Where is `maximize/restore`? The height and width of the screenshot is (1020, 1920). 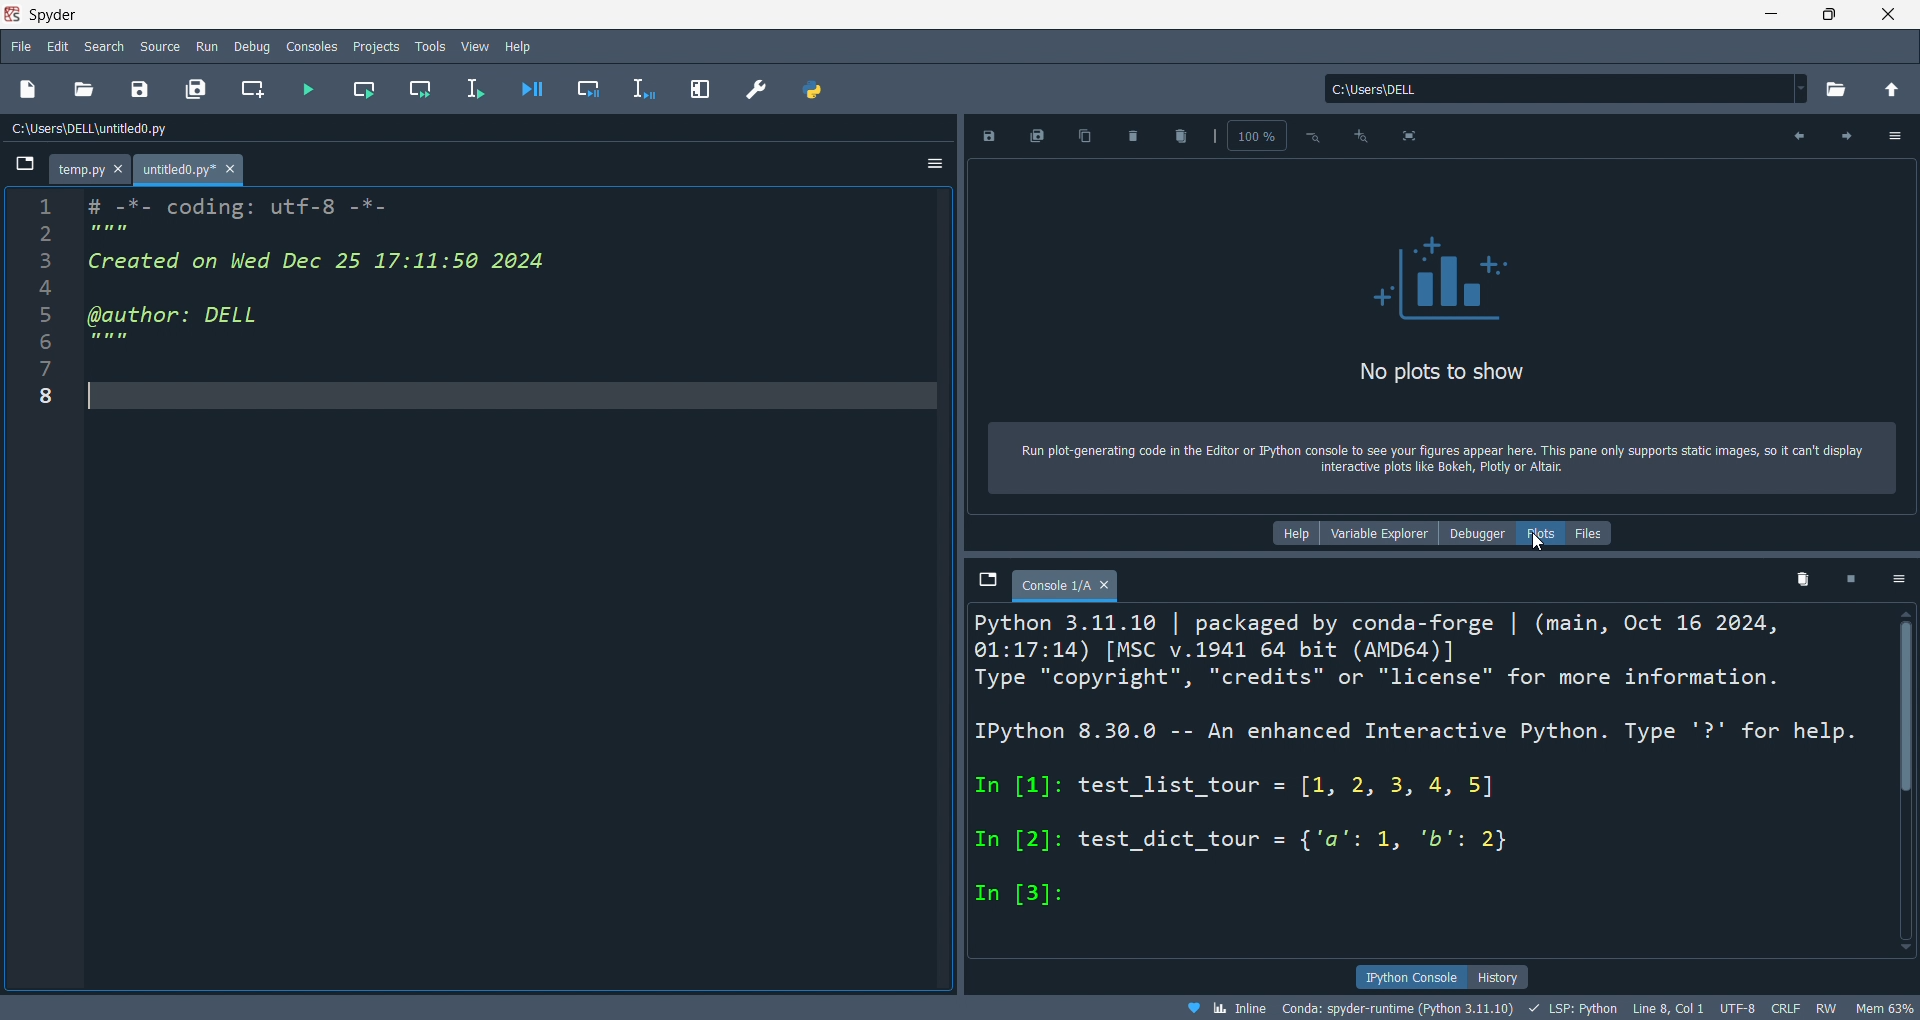 maximize/restore is located at coordinates (1829, 14).